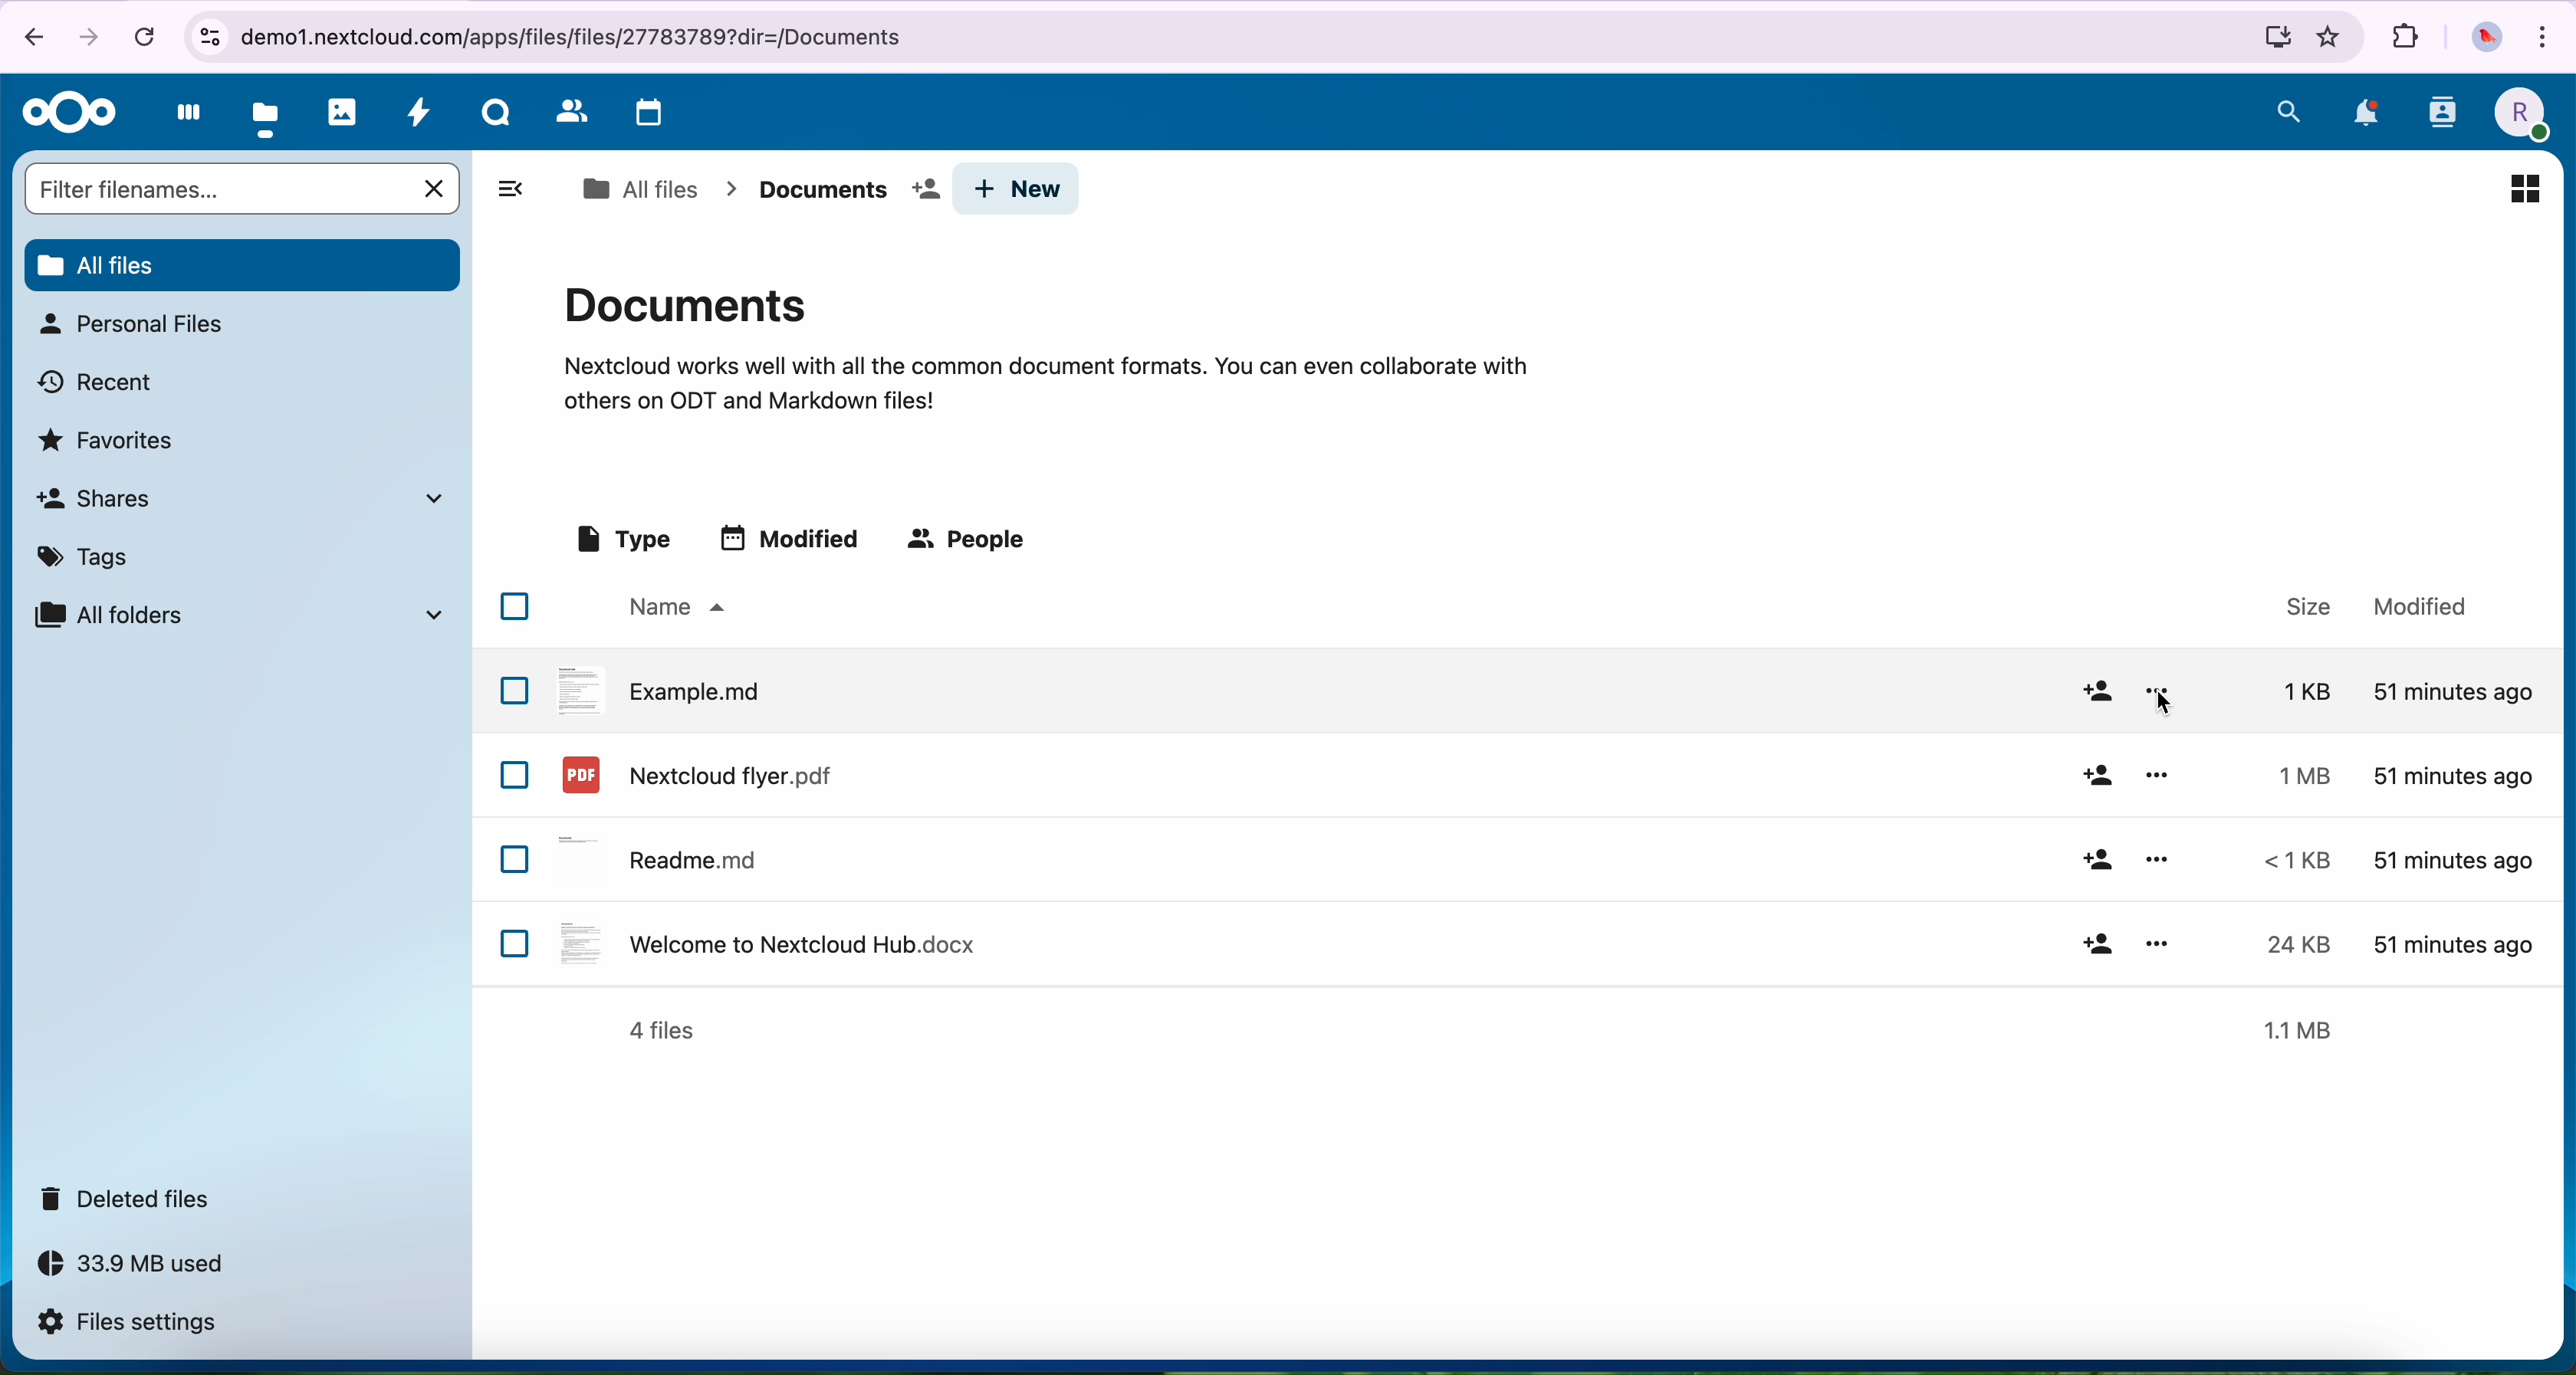 The image size is (2576, 1375). What do you see at coordinates (694, 774) in the screenshot?
I see `nextcloud flyer.pdf` at bounding box center [694, 774].